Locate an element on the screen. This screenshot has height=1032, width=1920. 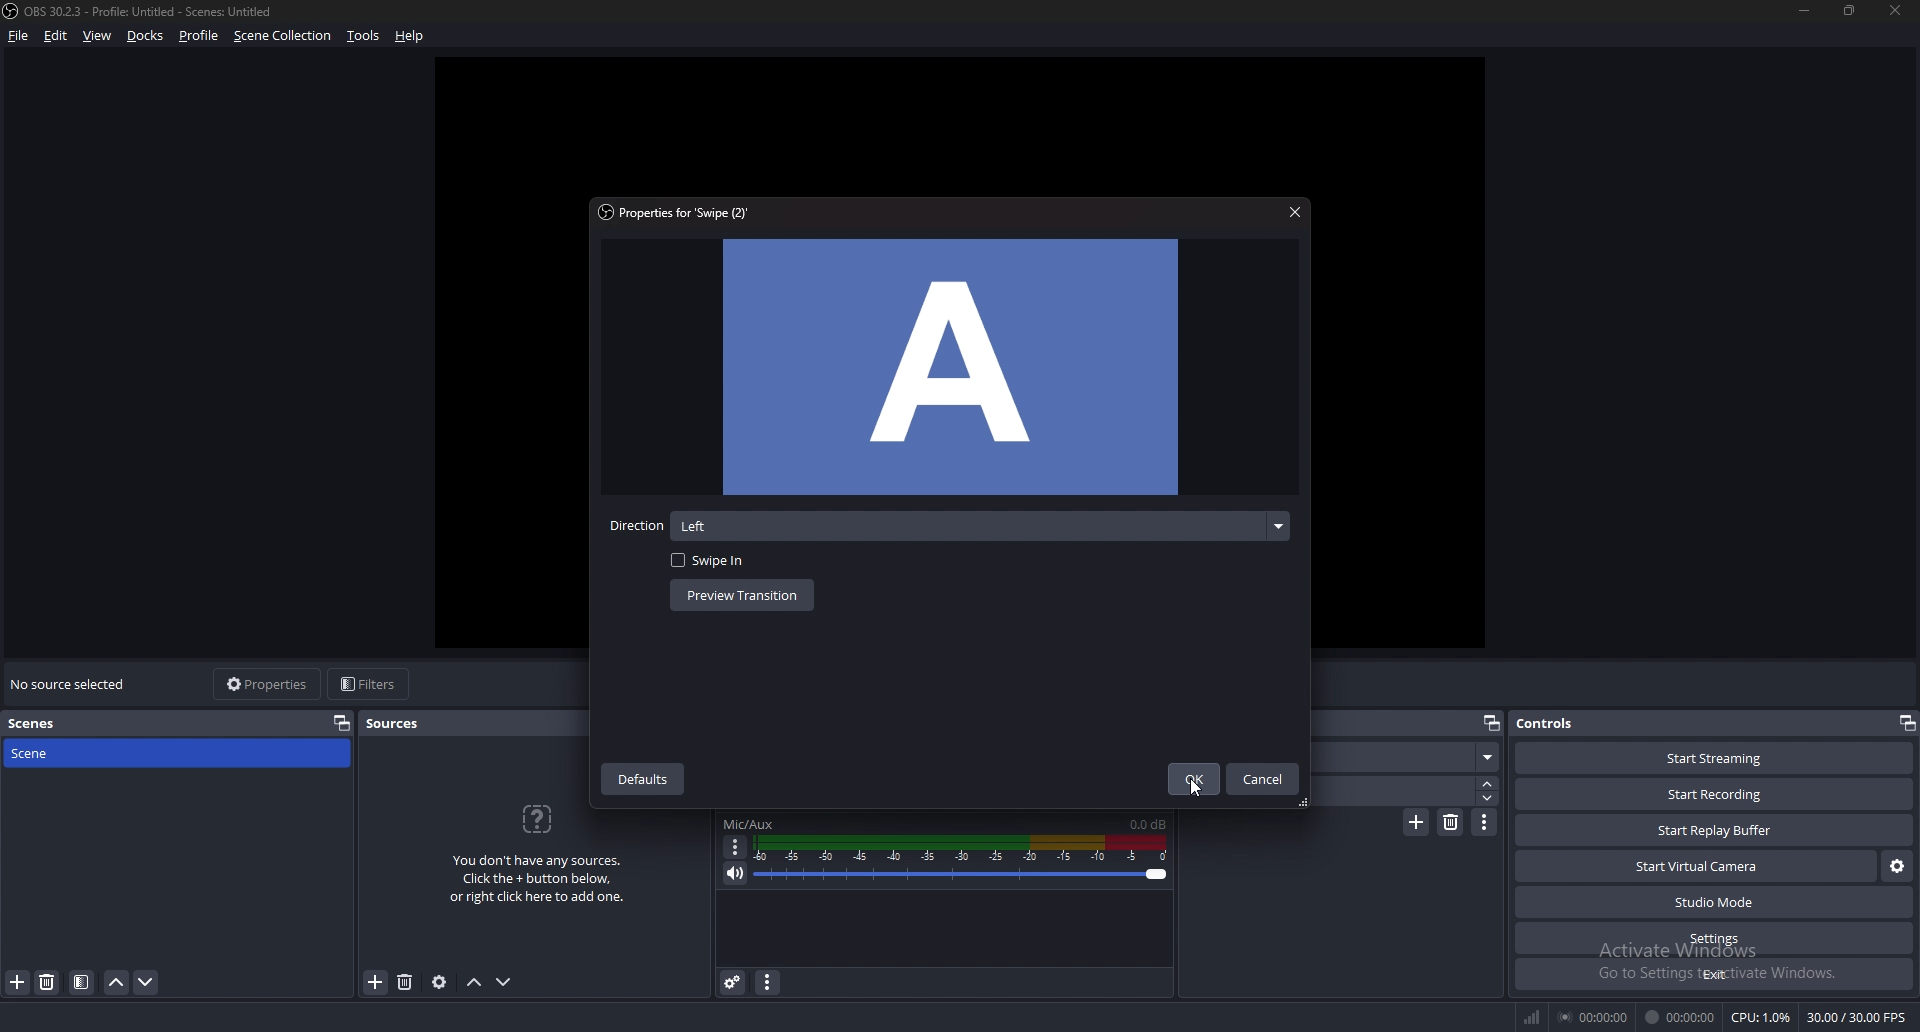
options is located at coordinates (736, 847).